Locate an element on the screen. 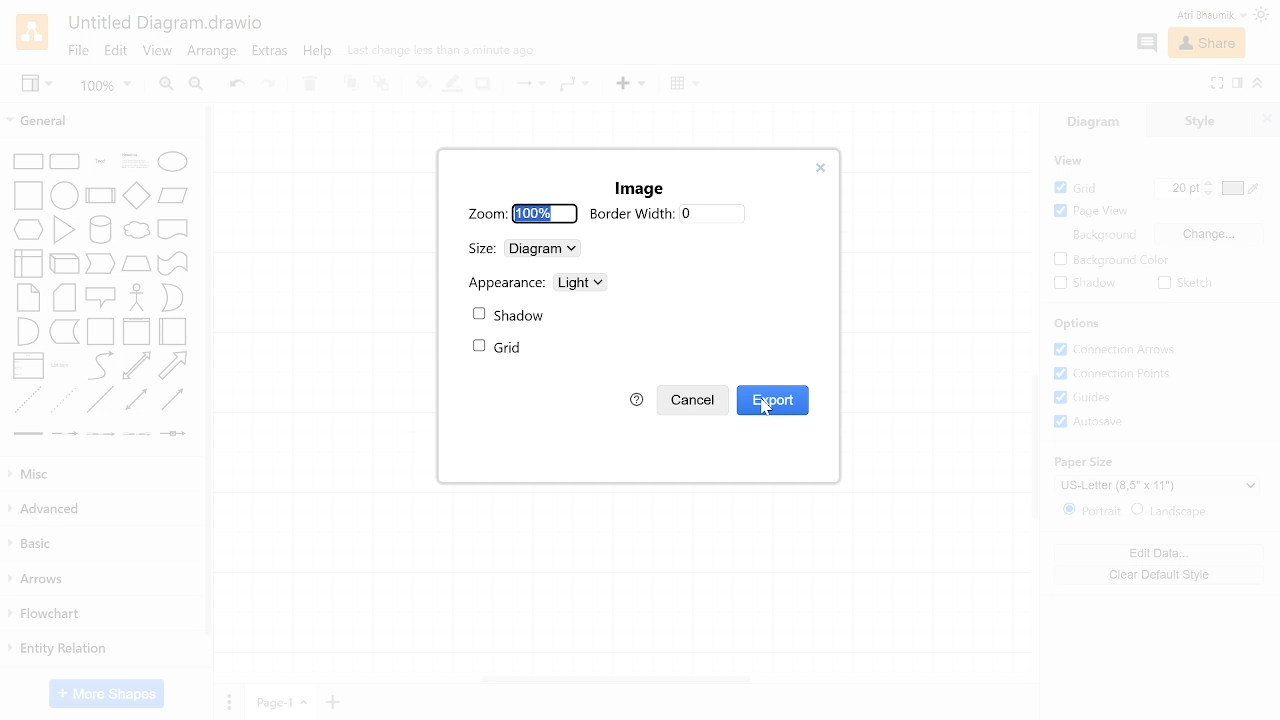  to back is located at coordinates (381, 86).